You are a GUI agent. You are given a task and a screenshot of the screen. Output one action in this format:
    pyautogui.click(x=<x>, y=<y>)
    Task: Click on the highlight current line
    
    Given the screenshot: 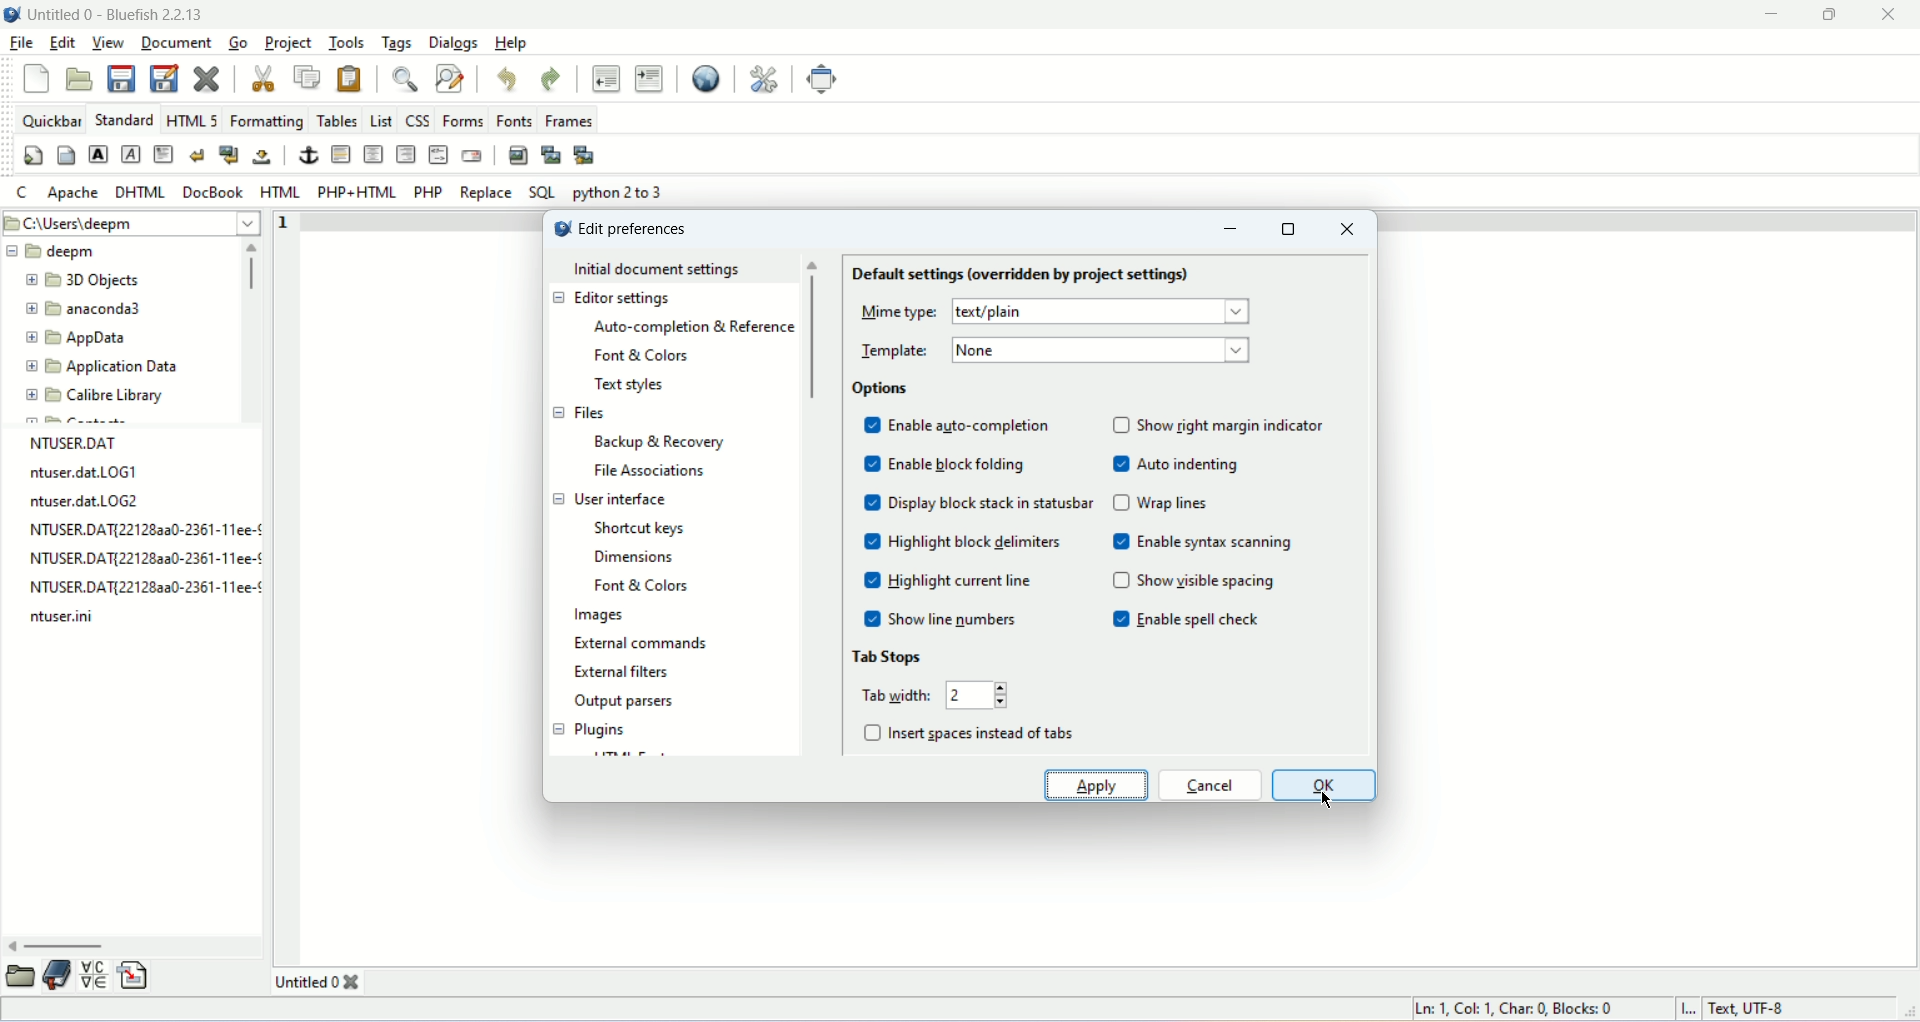 What is the action you would take?
    pyautogui.click(x=959, y=583)
    